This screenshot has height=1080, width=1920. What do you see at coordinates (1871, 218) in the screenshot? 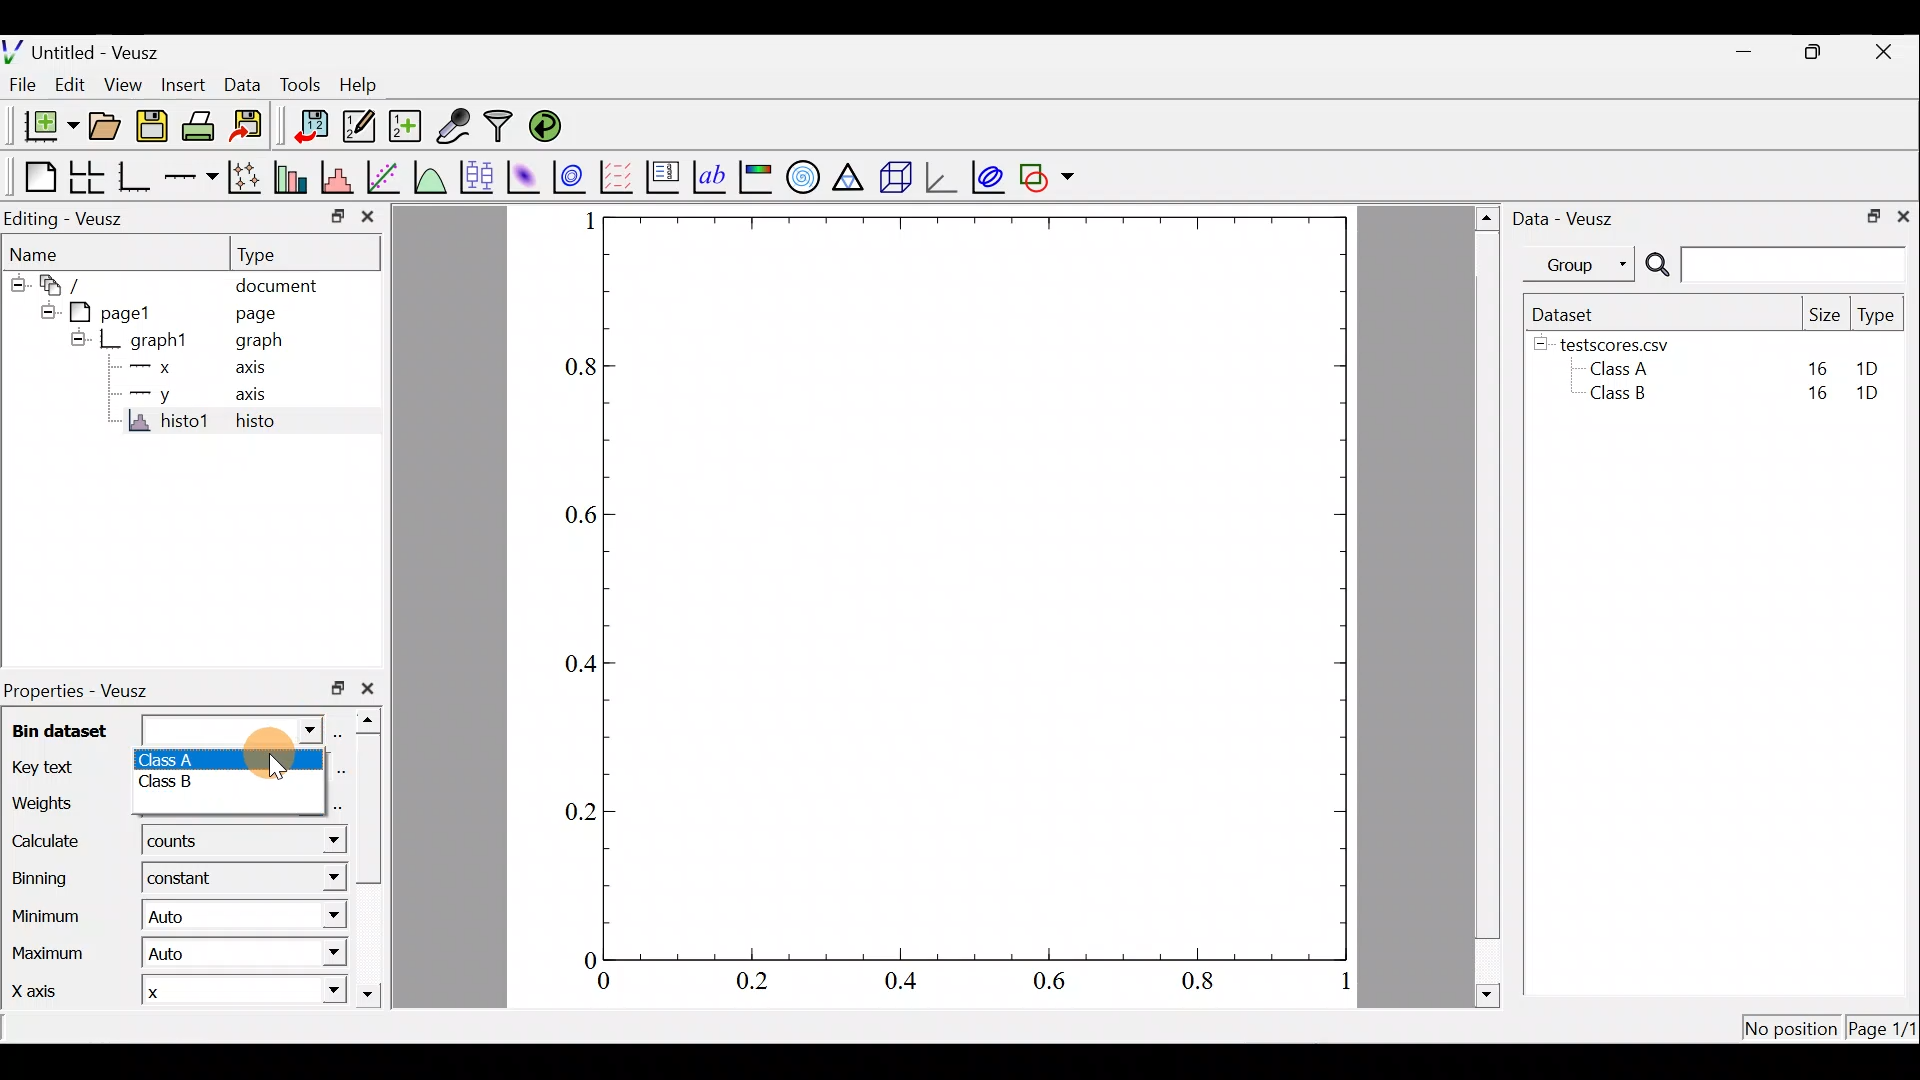
I see `Restore down` at bounding box center [1871, 218].